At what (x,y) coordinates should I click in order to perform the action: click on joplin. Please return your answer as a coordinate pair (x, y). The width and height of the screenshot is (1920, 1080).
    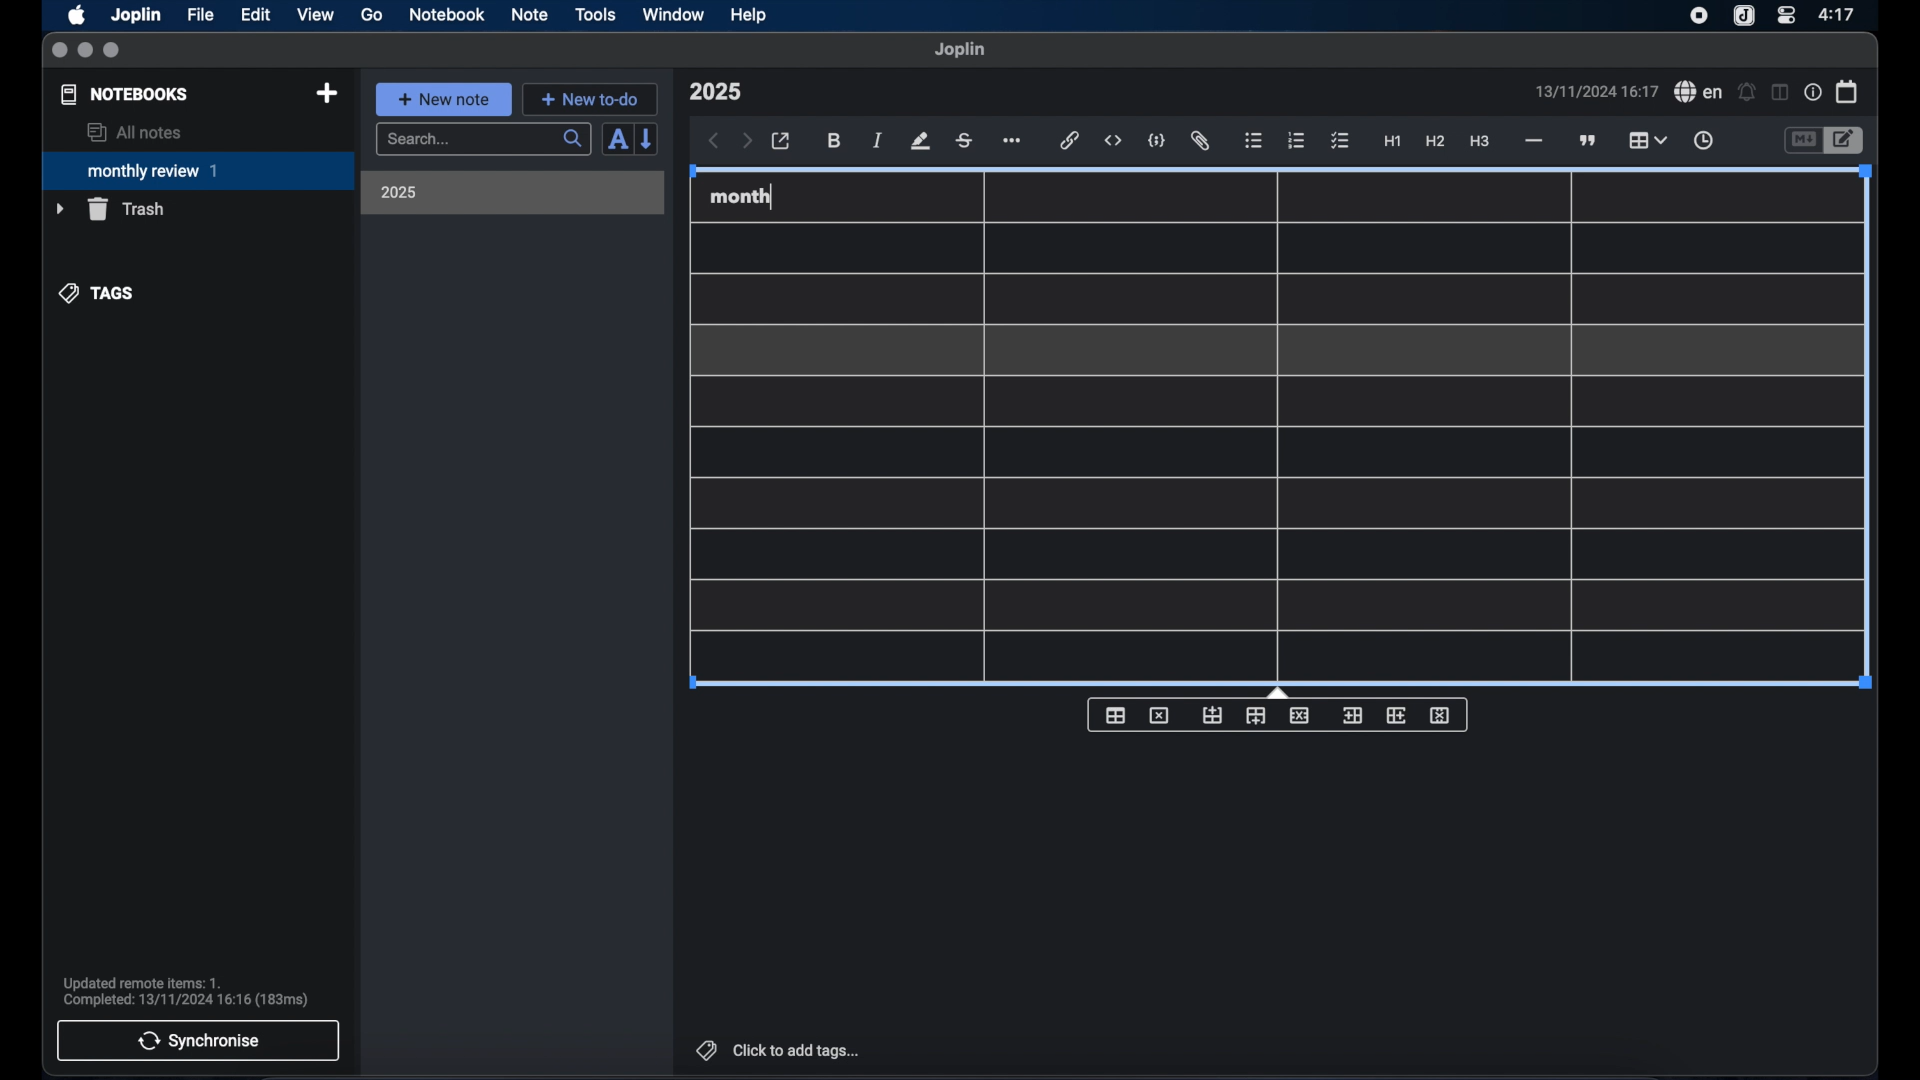
    Looking at the image, I should click on (960, 49).